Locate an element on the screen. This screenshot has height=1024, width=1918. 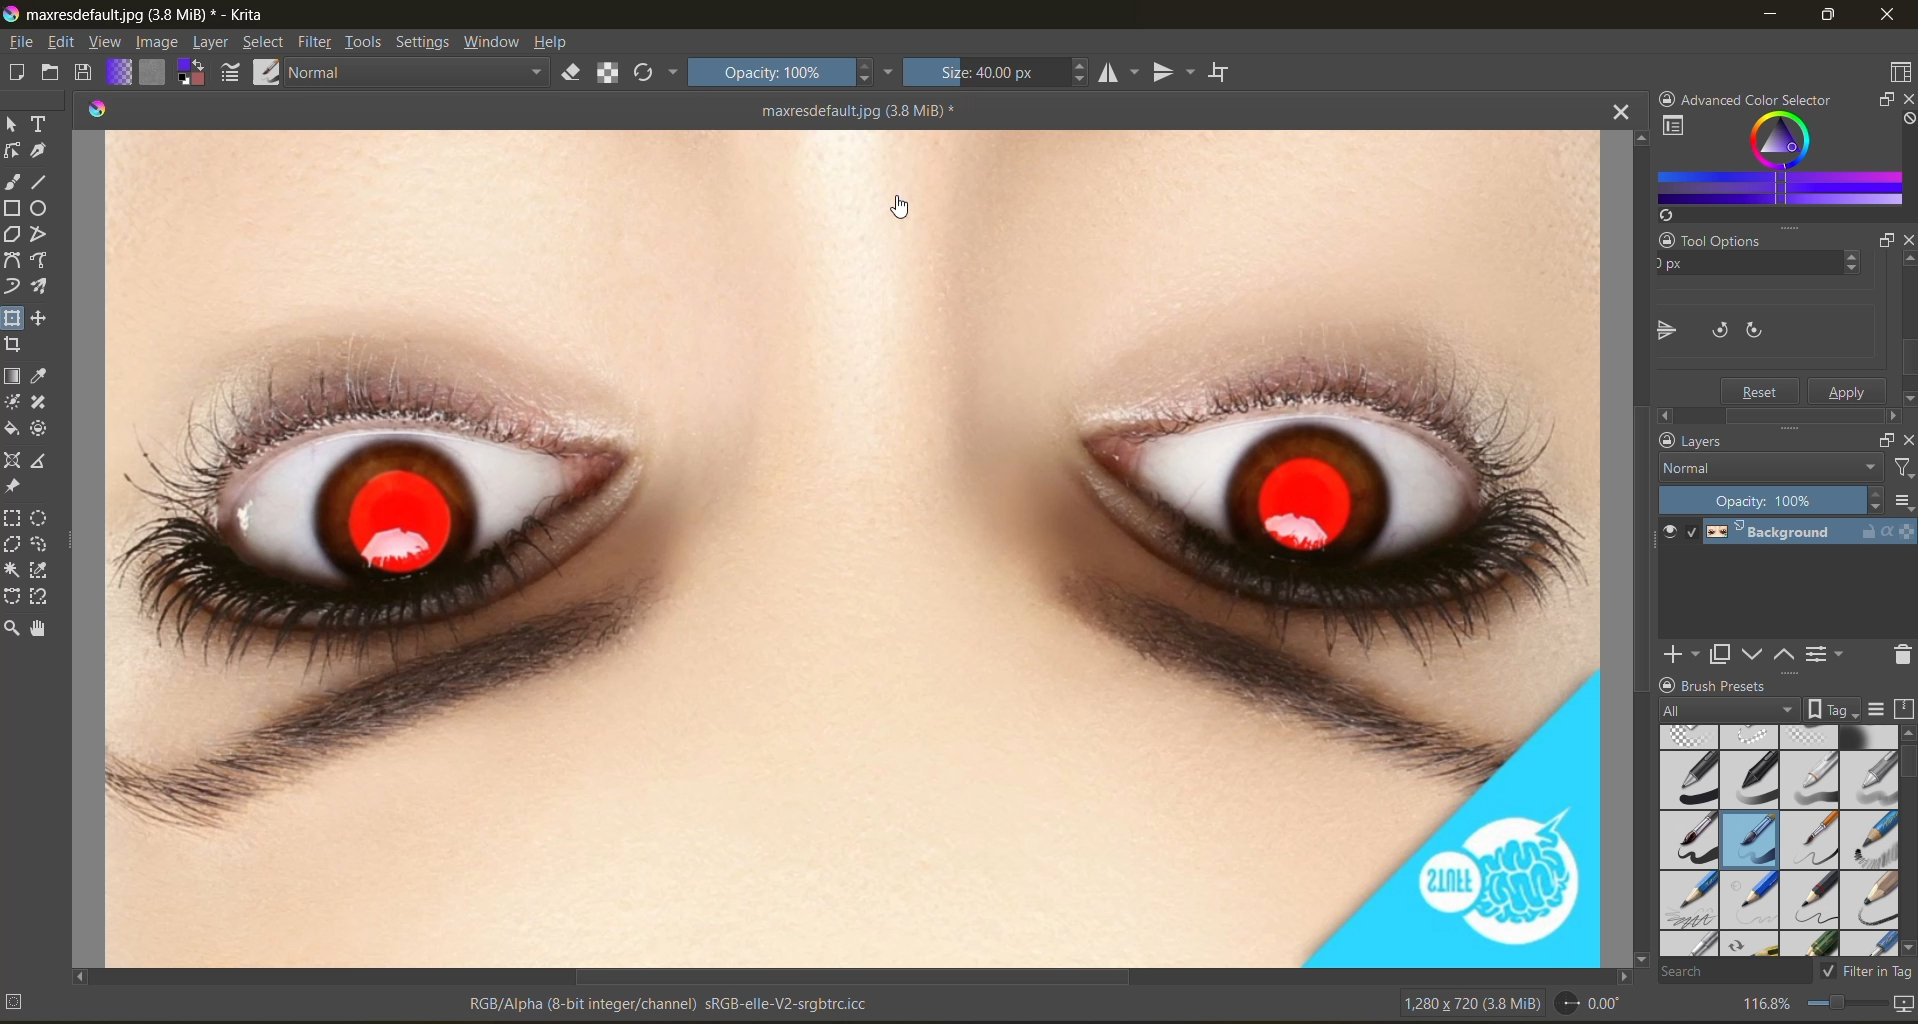
app name and file name is located at coordinates (138, 16).